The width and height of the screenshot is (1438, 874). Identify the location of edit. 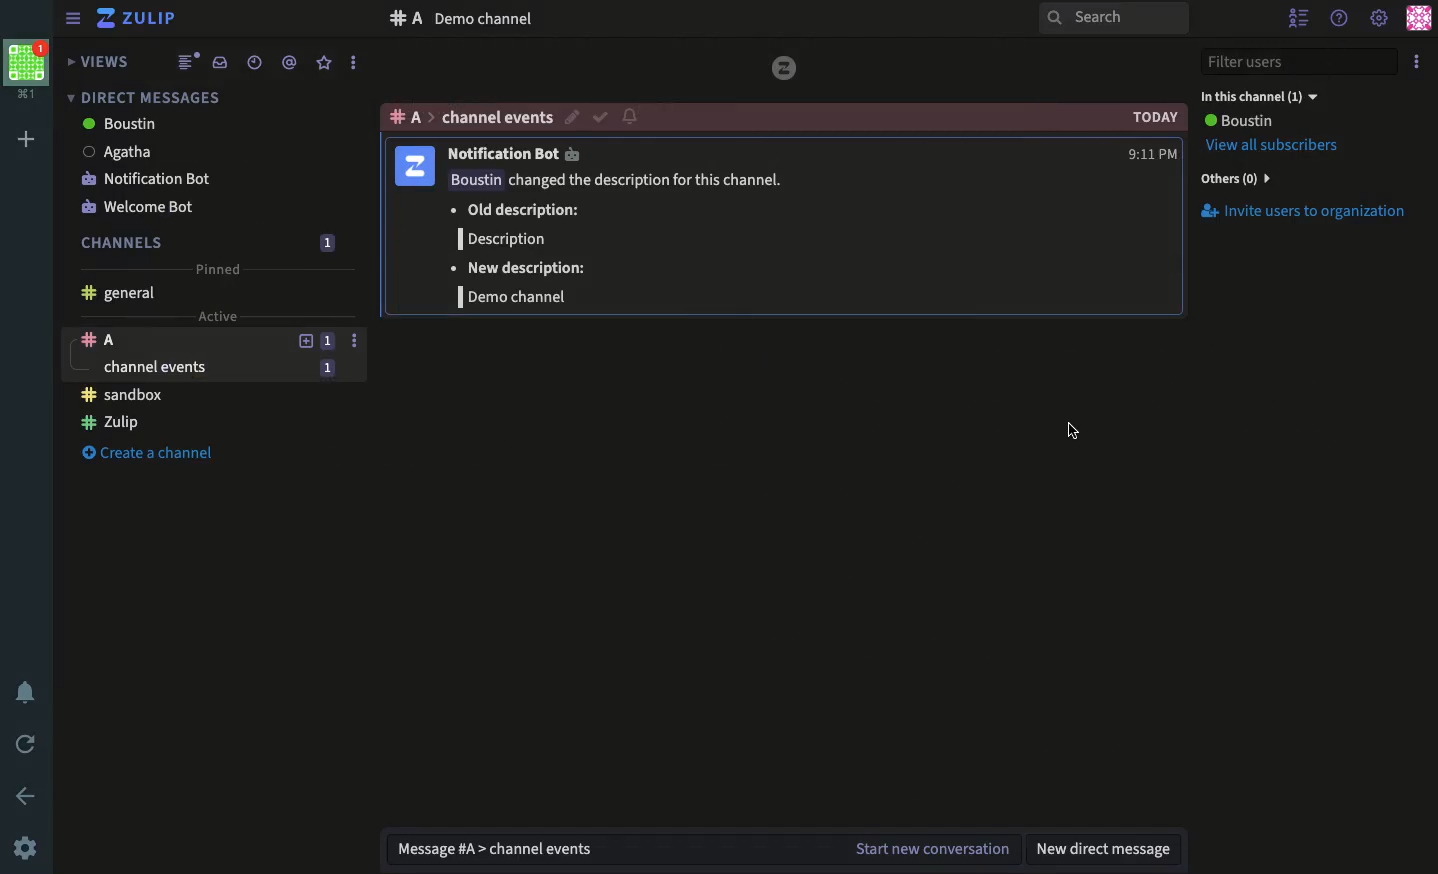
(570, 117).